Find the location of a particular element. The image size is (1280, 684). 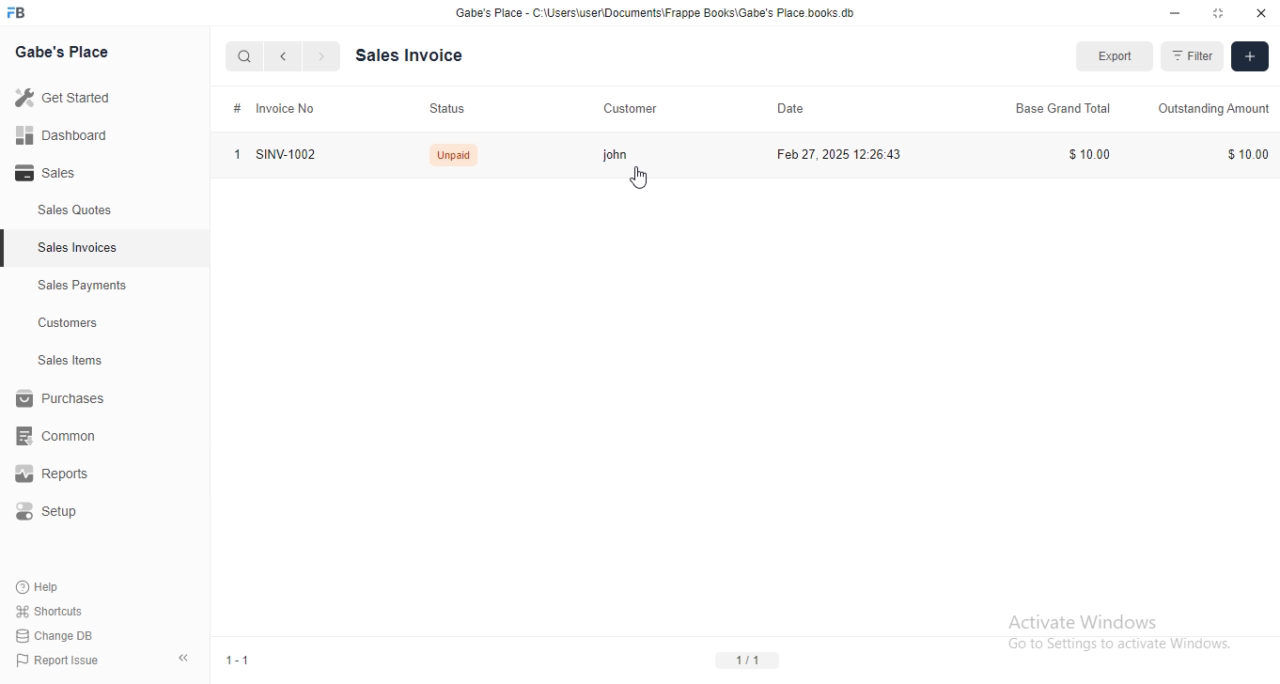

date is located at coordinates (791, 109).